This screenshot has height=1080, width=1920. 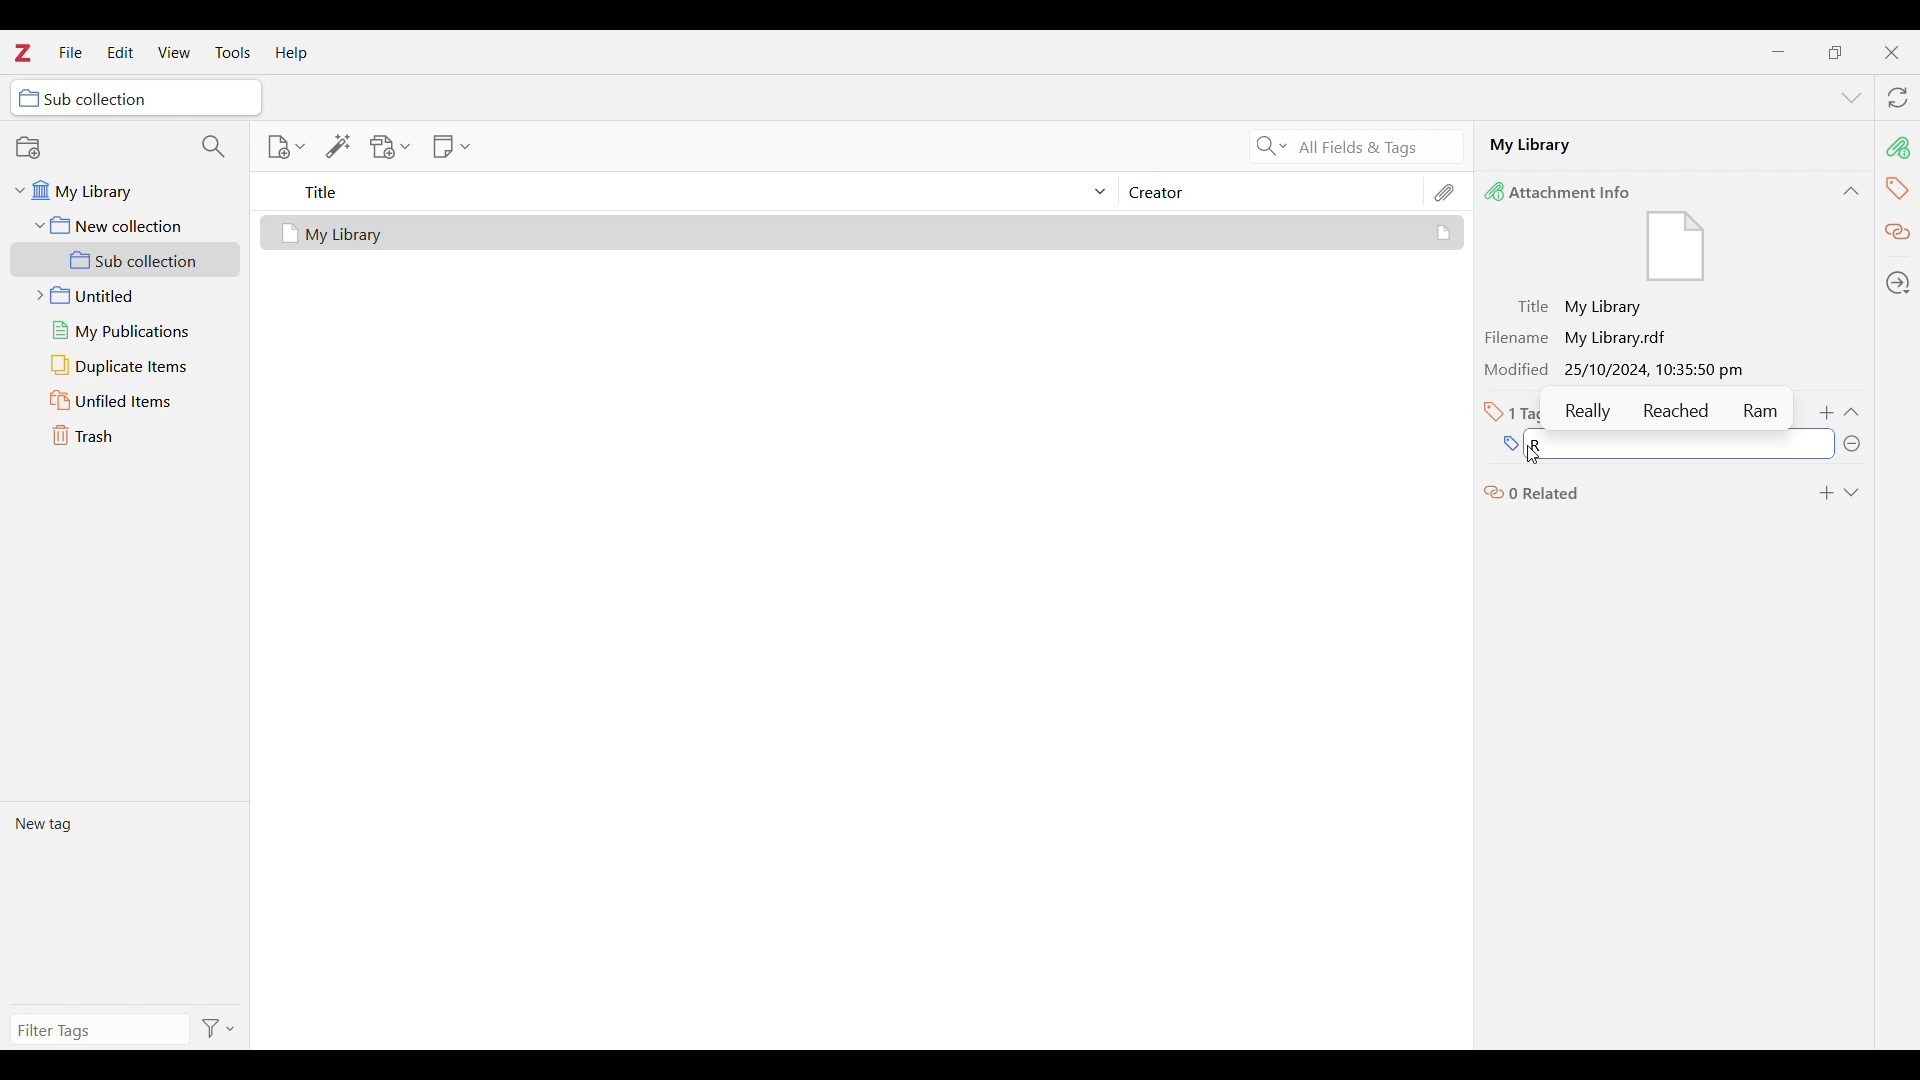 What do you see at coordinates (1516, 412) in the screenshot?
I see `Total number of tags` at bounding box center [1516, 412].